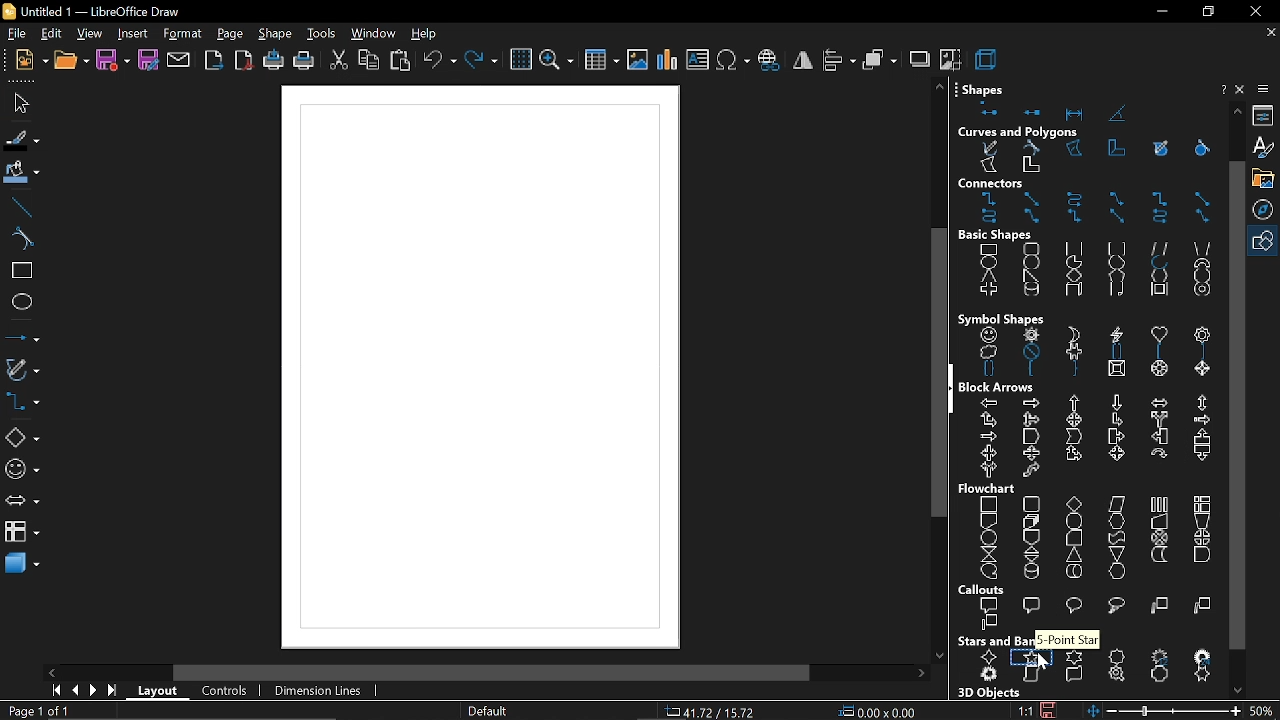  I want to click on insert chart, so click(668, 60).